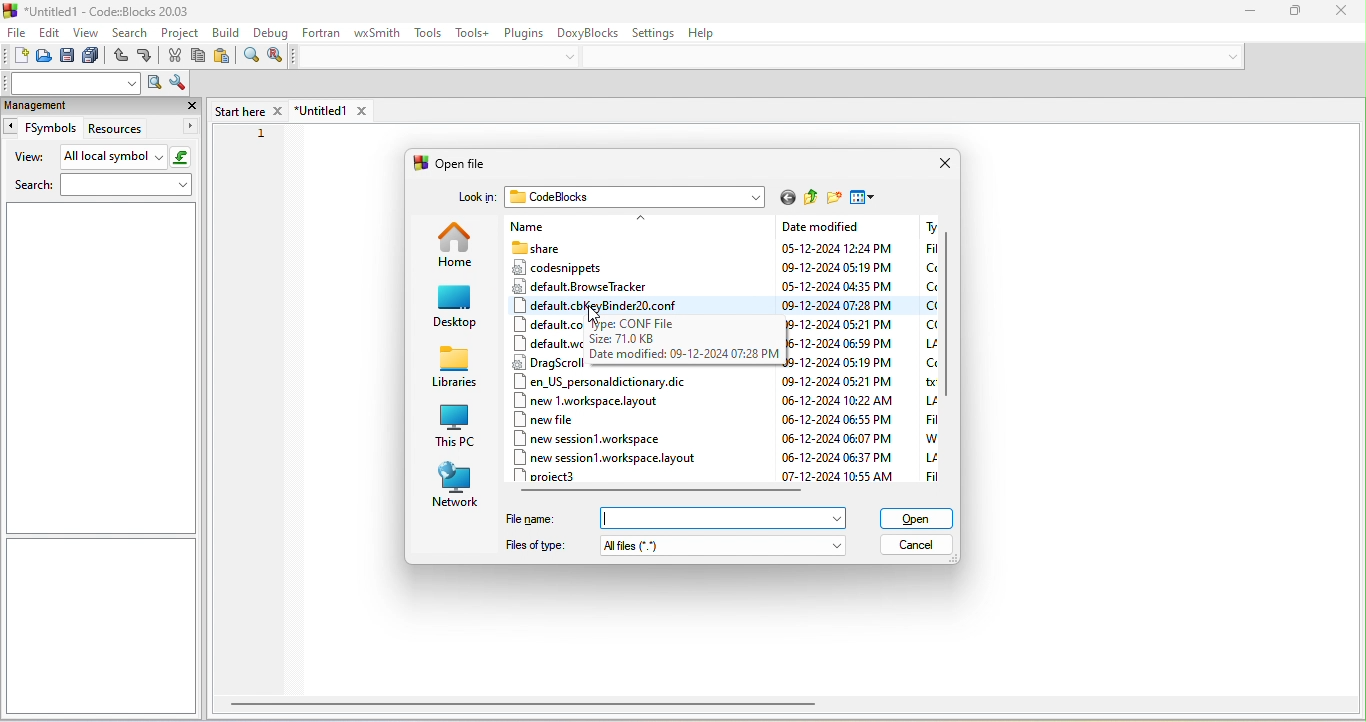 The image size is (1366, 722). What do you see at coordinates (473, 201) in the screenshot?
I see `look in` at bounding box center [473, 201].